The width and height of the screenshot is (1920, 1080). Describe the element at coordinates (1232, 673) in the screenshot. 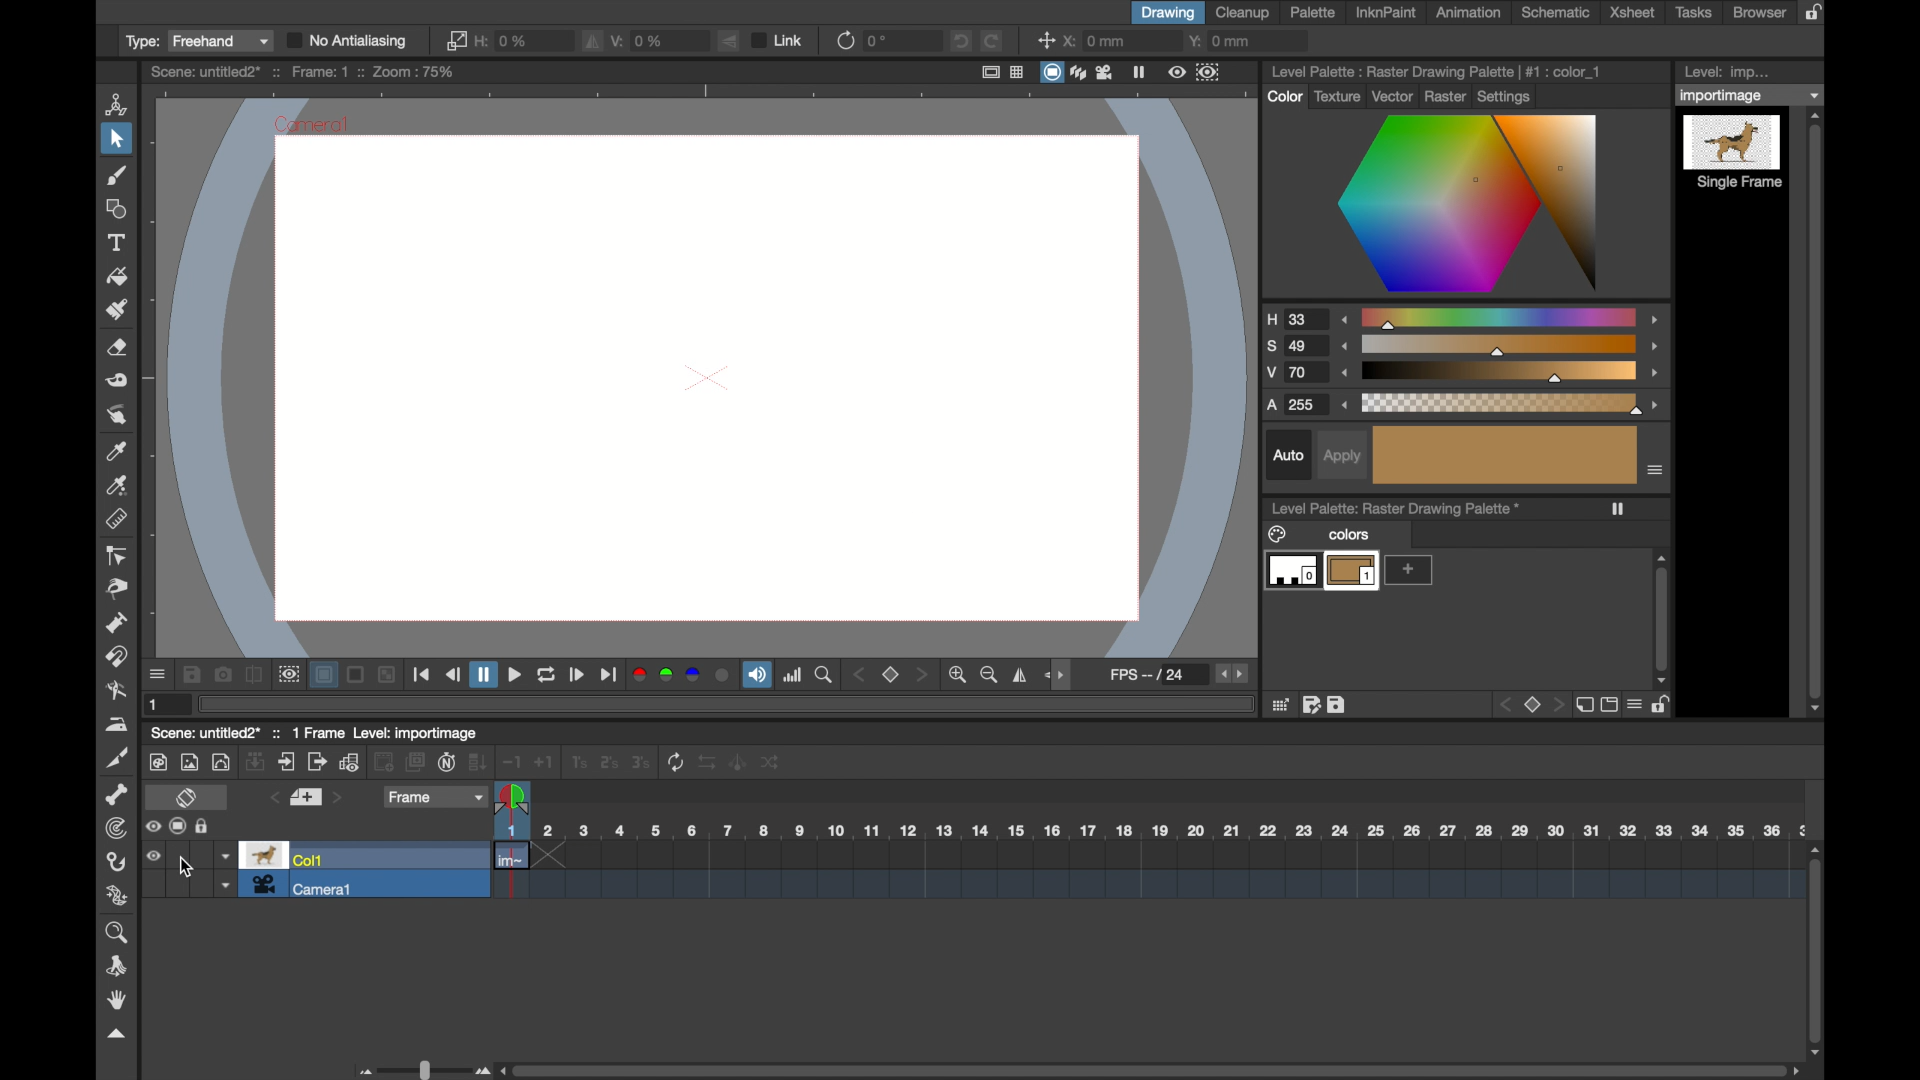

I see `stepper buttons` at that location.